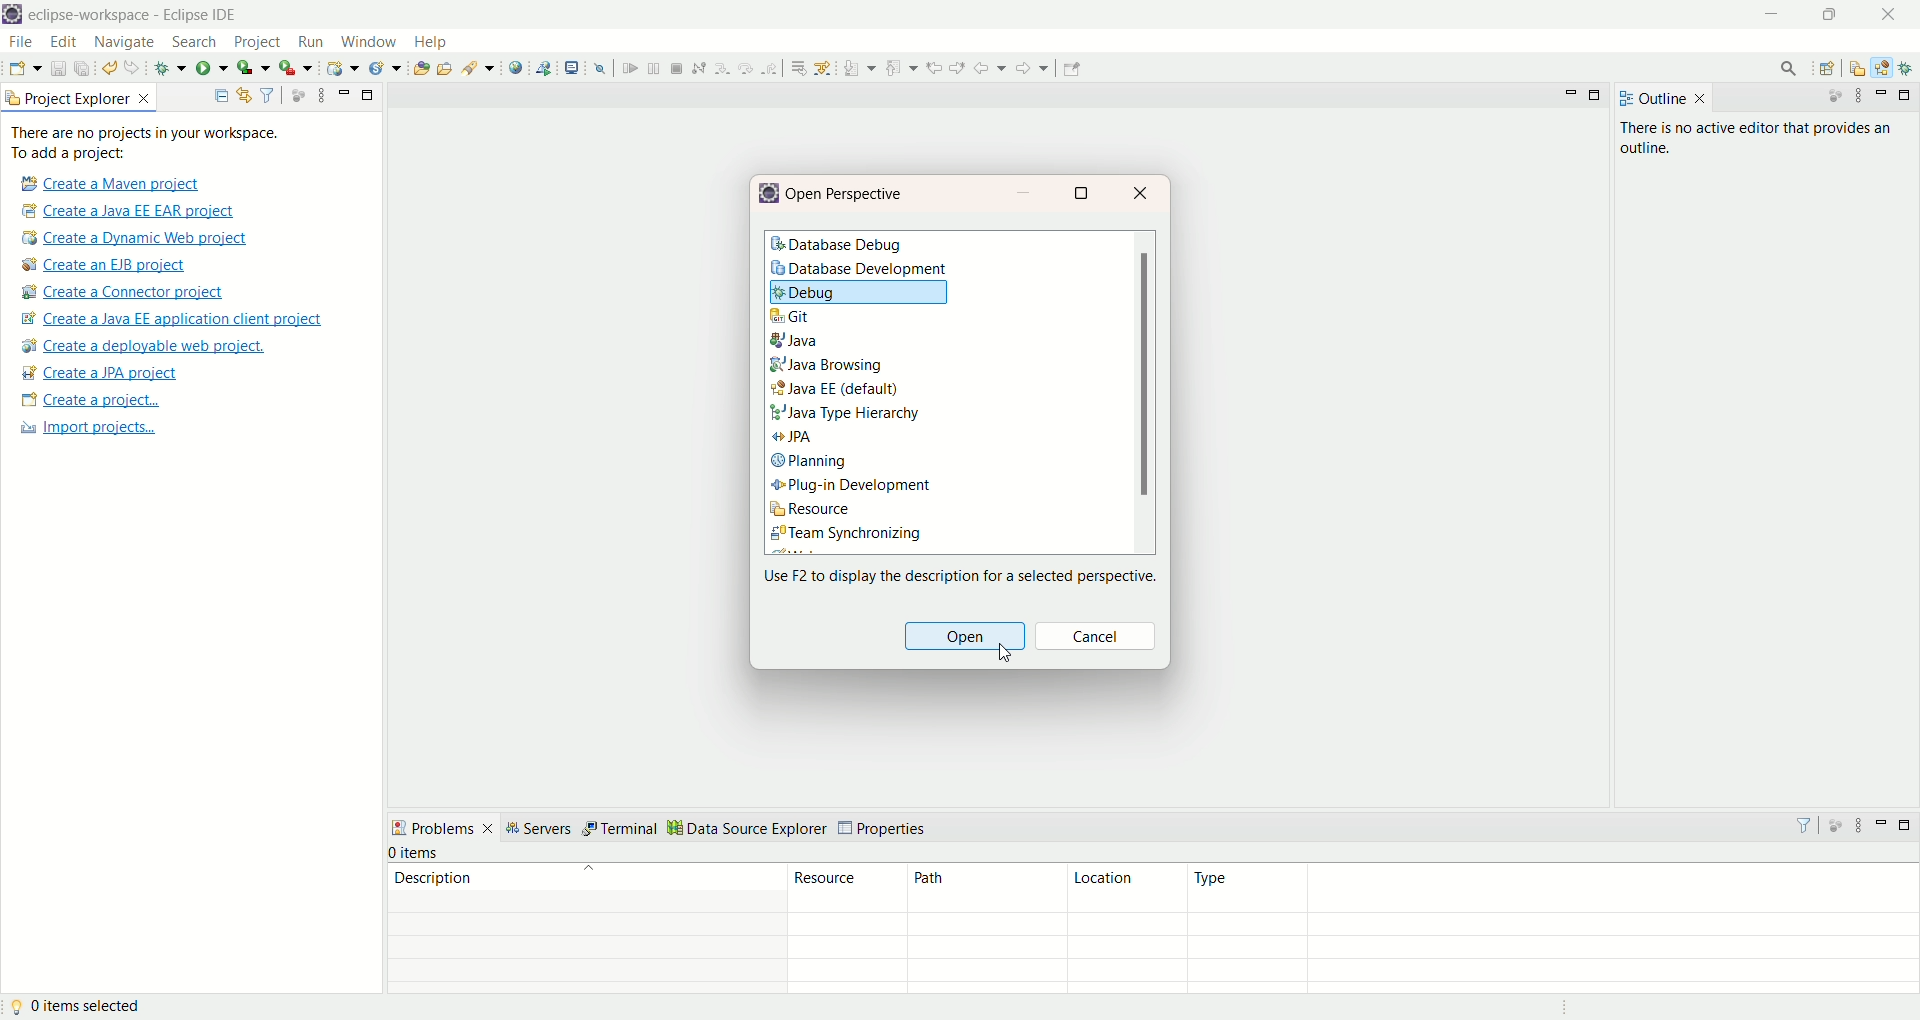 The height and width of the screenshot is (1020, 1920). Describe the element at coordinates (544, 829) in the screenshot. I see `servers` at that location.